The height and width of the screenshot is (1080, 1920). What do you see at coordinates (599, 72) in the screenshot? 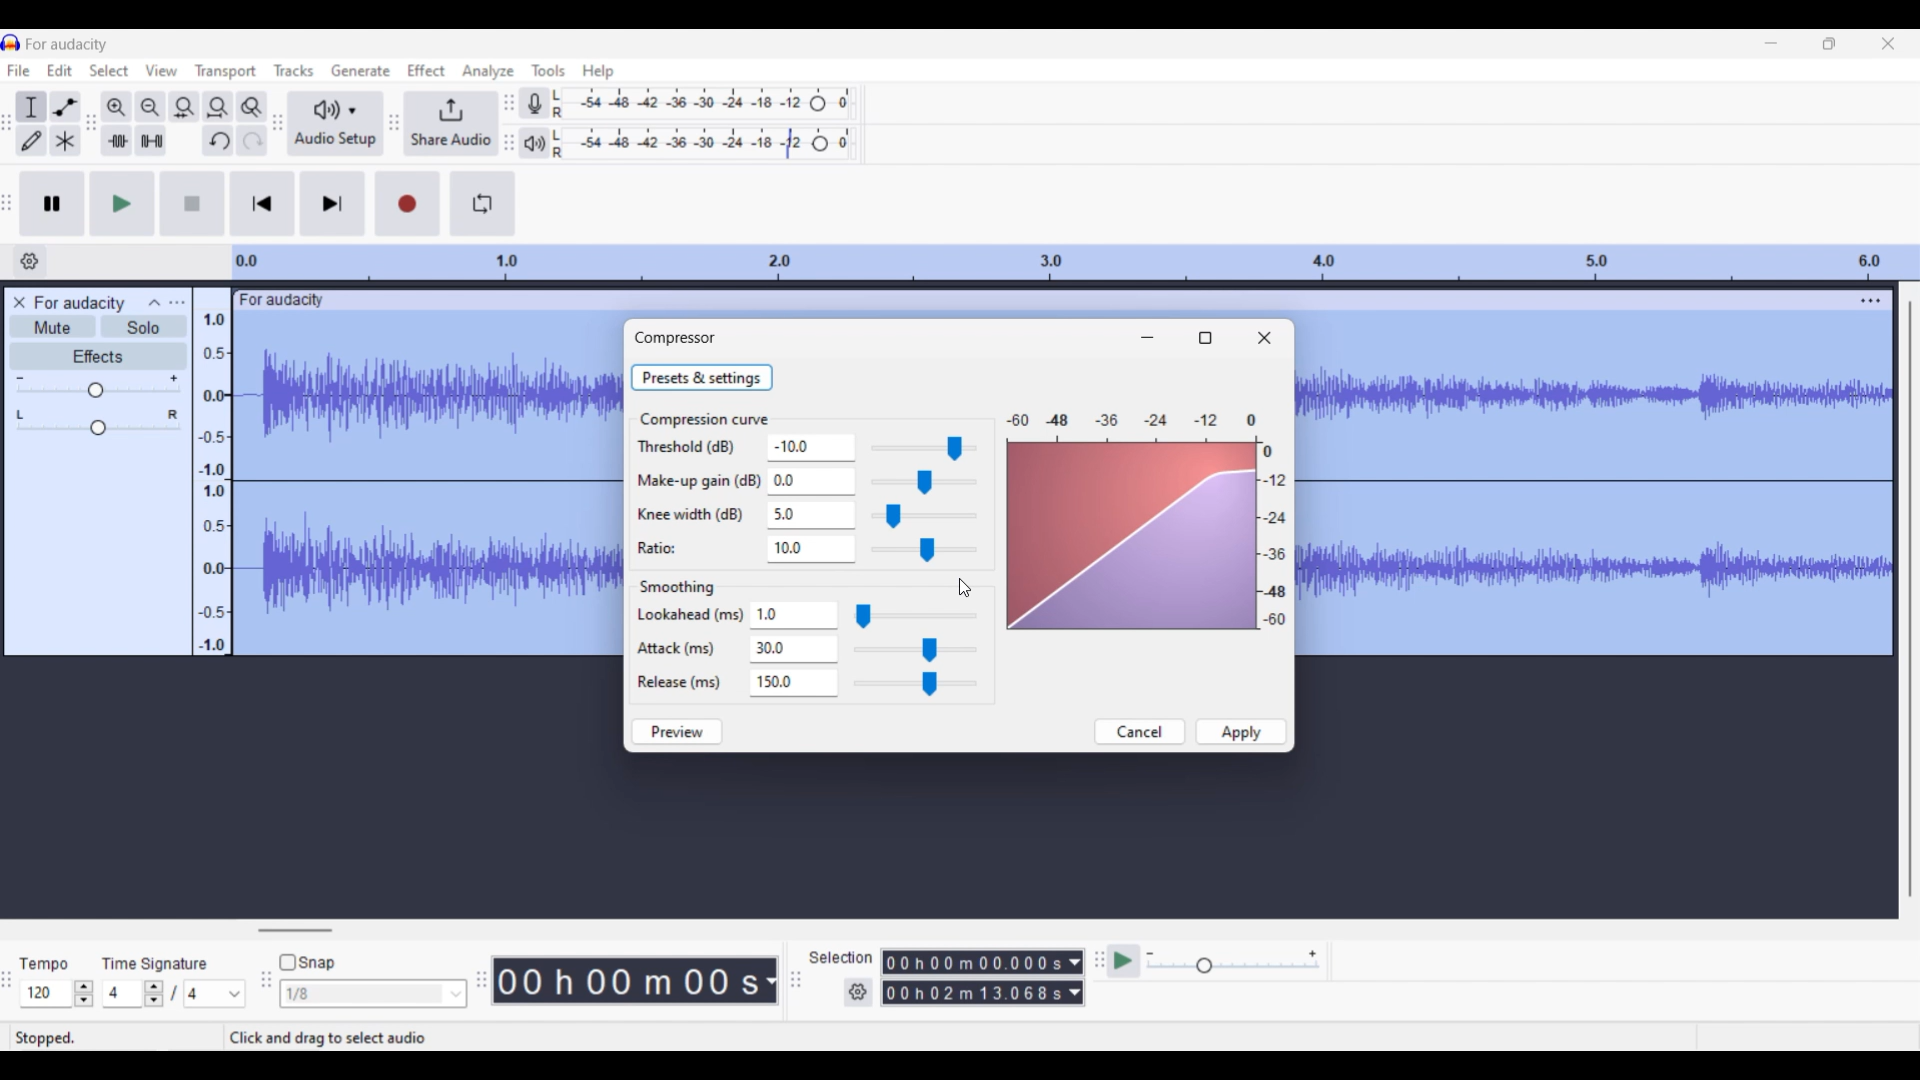
I see `Help` at bounding box center [599, 72].